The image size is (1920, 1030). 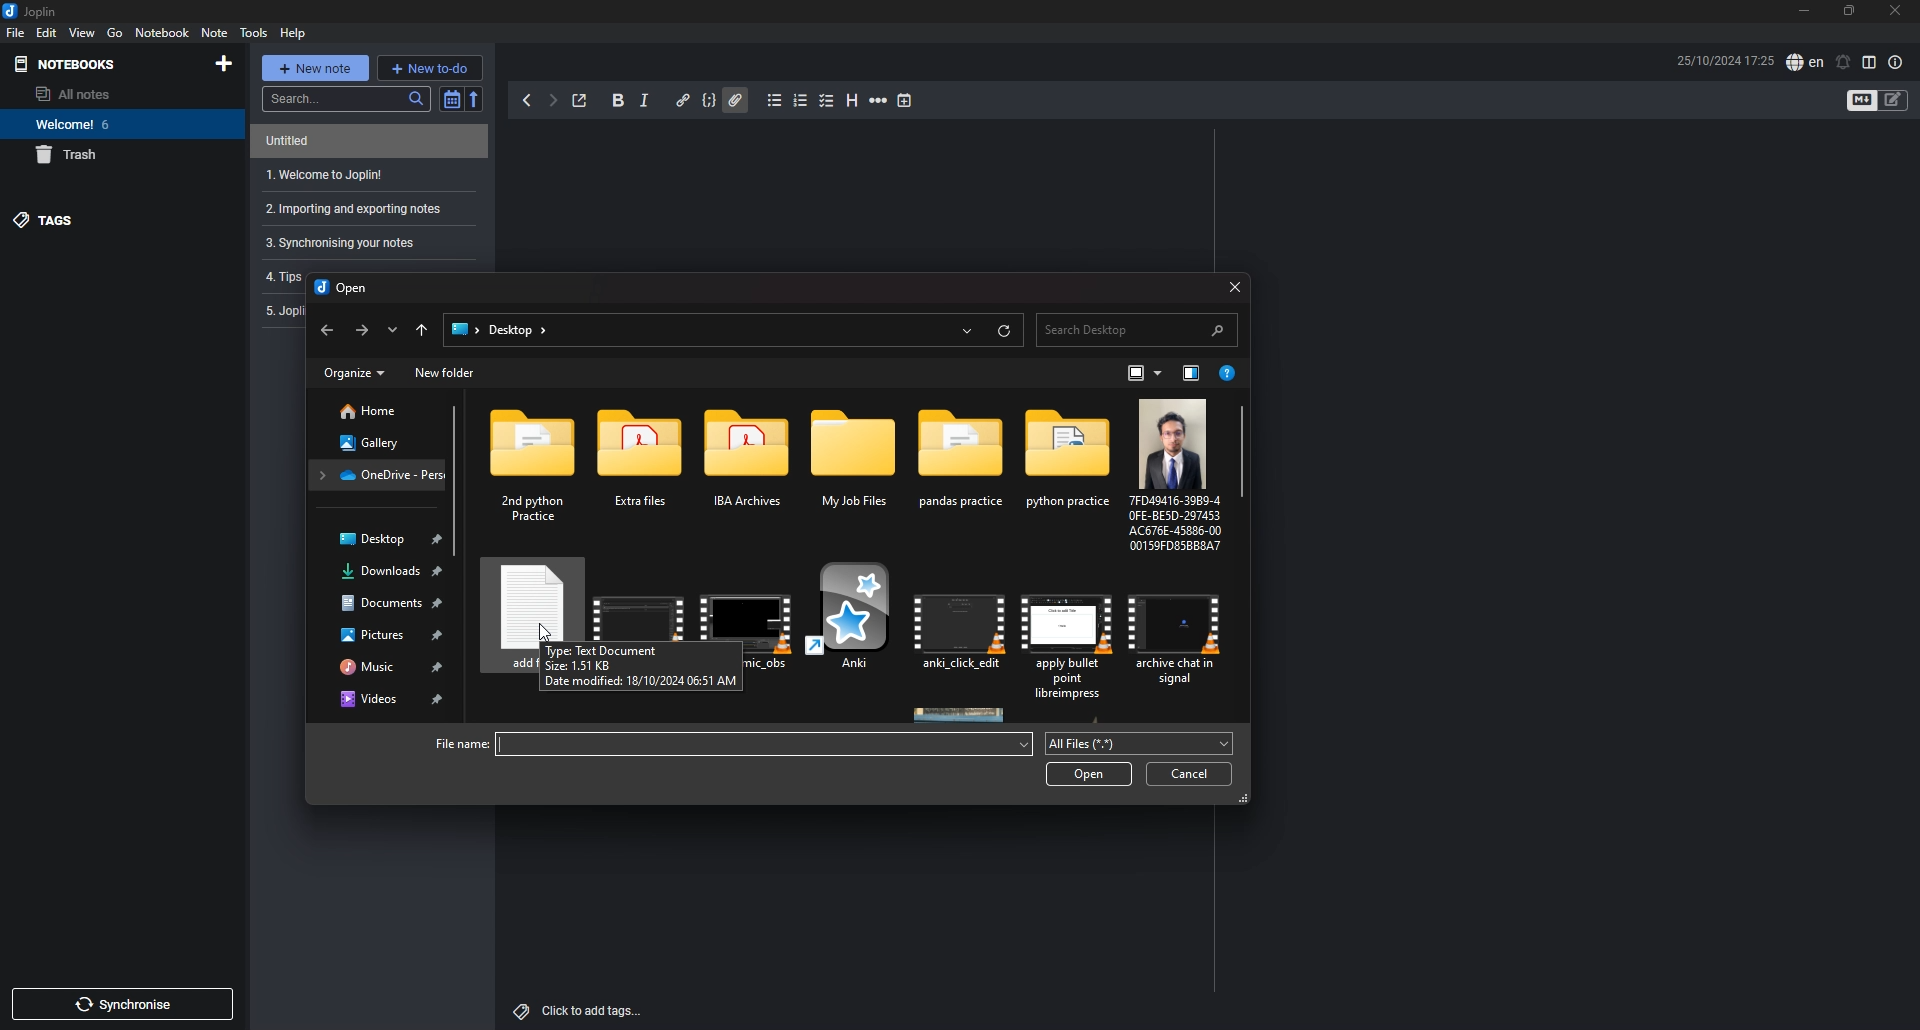 I want to click on toggle sort order field, so click(x=451, y=99).